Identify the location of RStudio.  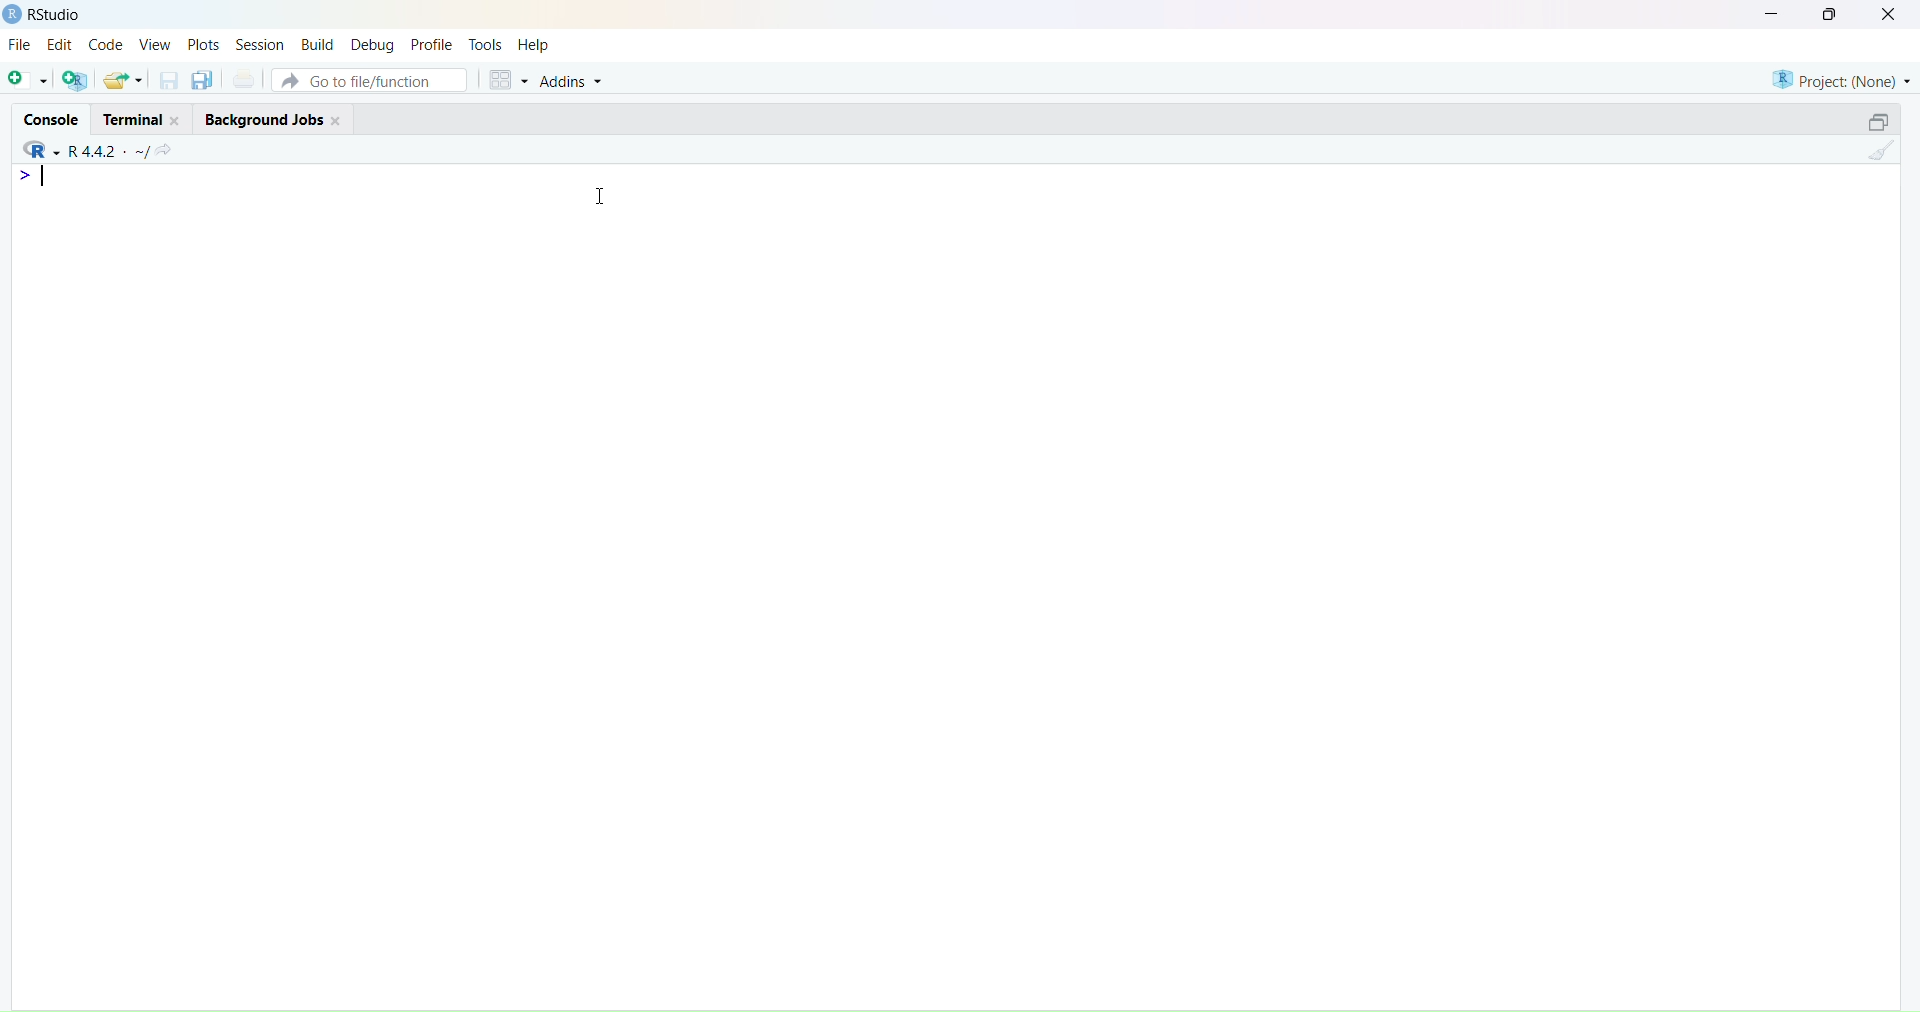
(57, 14).